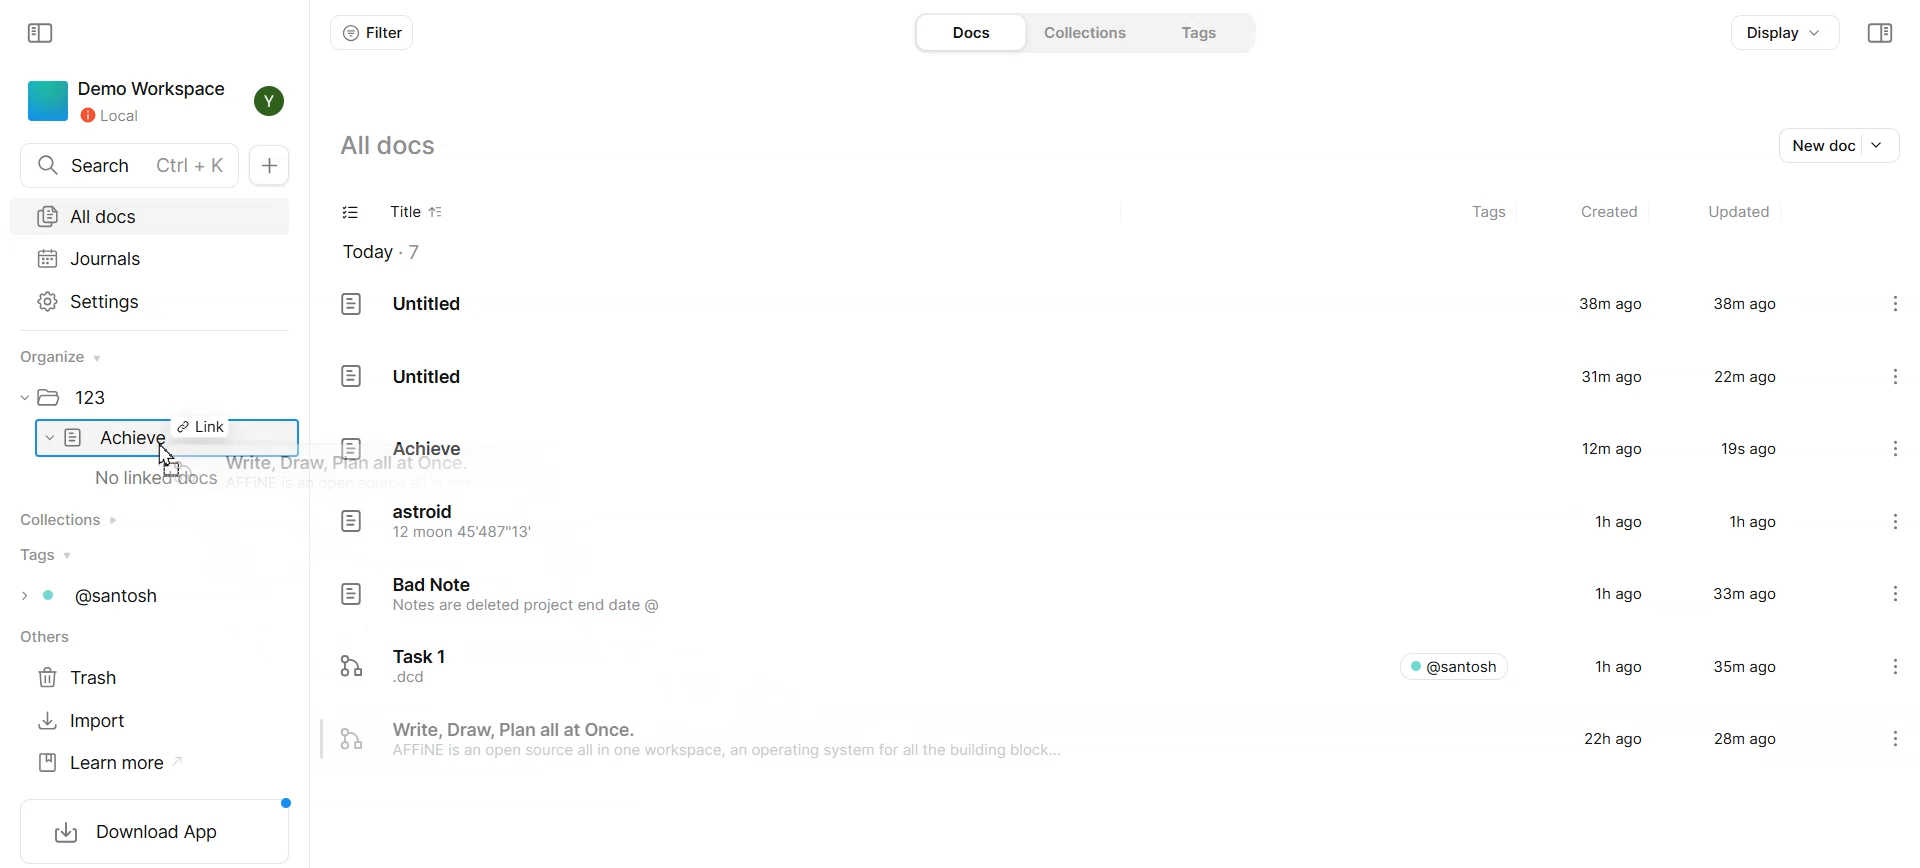 This screenshot has width=1920, height=868. Describe the element at coordinates (150, 300) in the screenshot. I see `Settings` at that location.